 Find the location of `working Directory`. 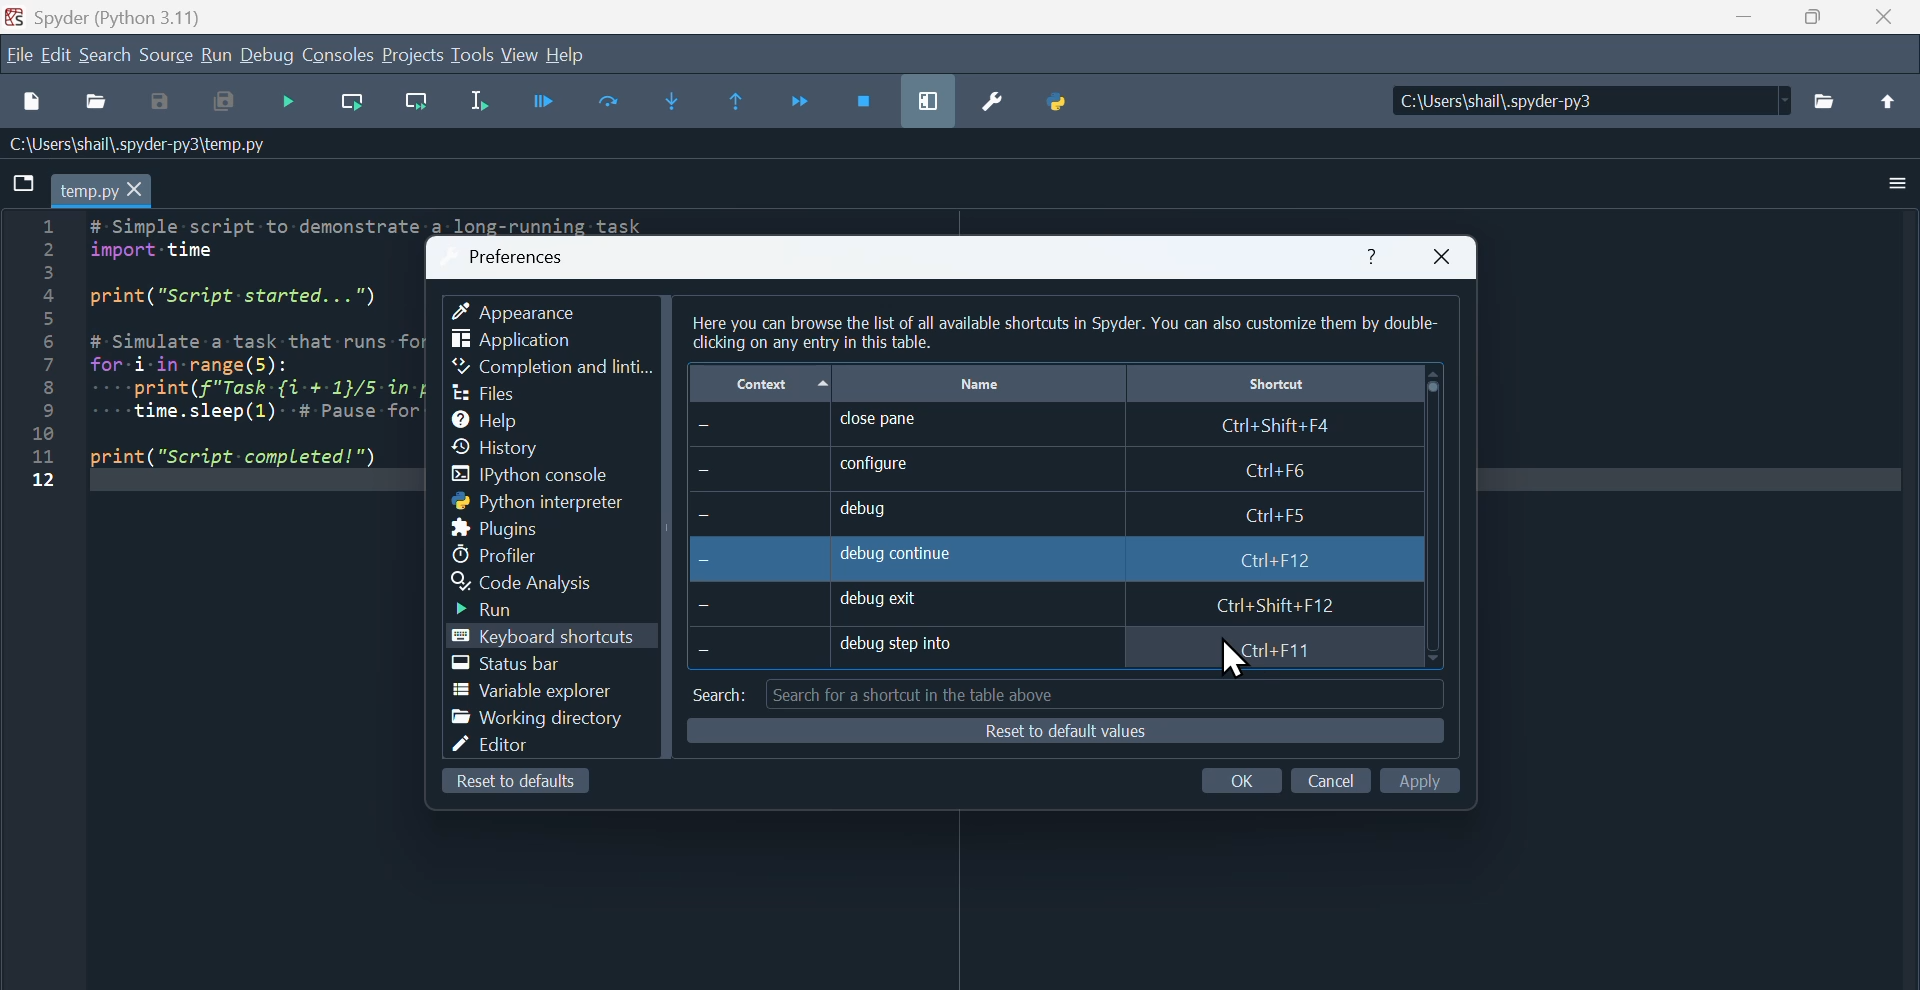

working Directory is located at coordinates (538, 721).